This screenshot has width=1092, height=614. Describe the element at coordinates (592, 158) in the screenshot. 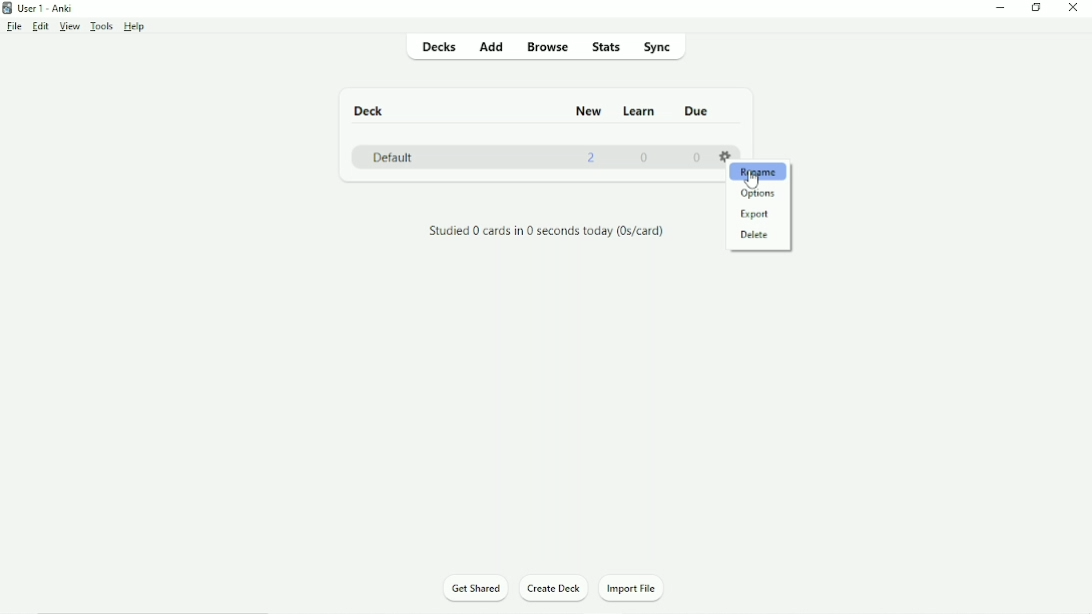

I see `2` at that location.